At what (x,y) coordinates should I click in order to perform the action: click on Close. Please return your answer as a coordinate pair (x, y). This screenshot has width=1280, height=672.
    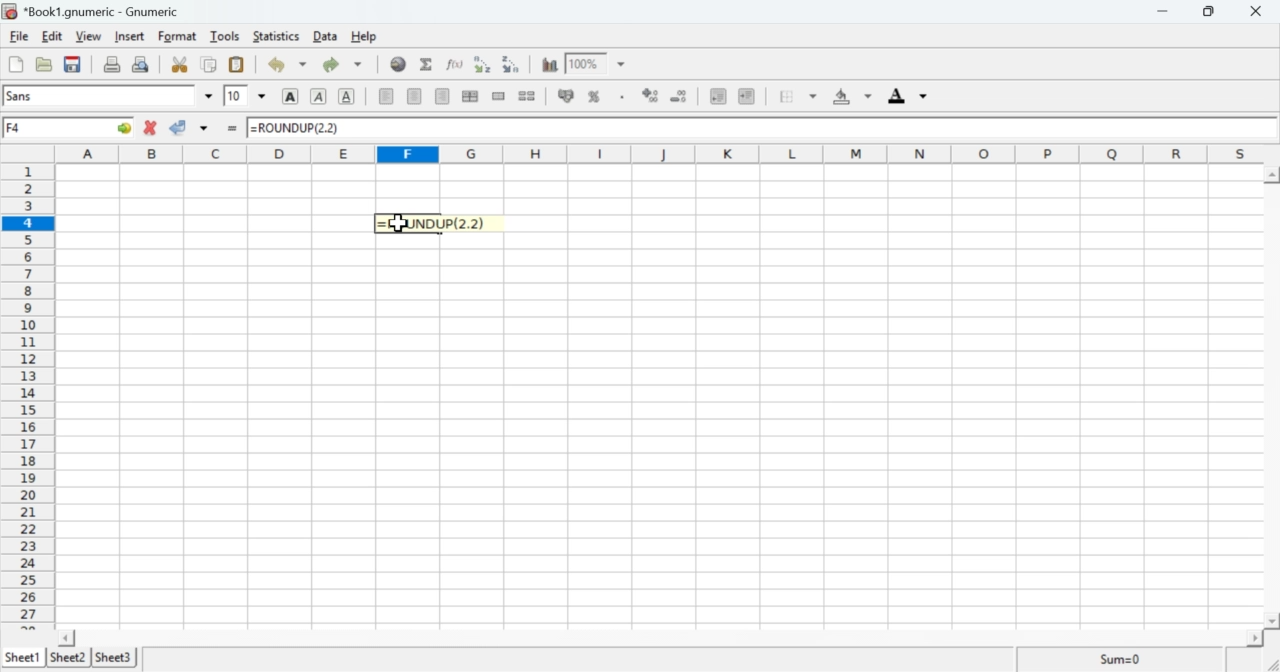
    Looking at the image, I should click on (1257, 12).